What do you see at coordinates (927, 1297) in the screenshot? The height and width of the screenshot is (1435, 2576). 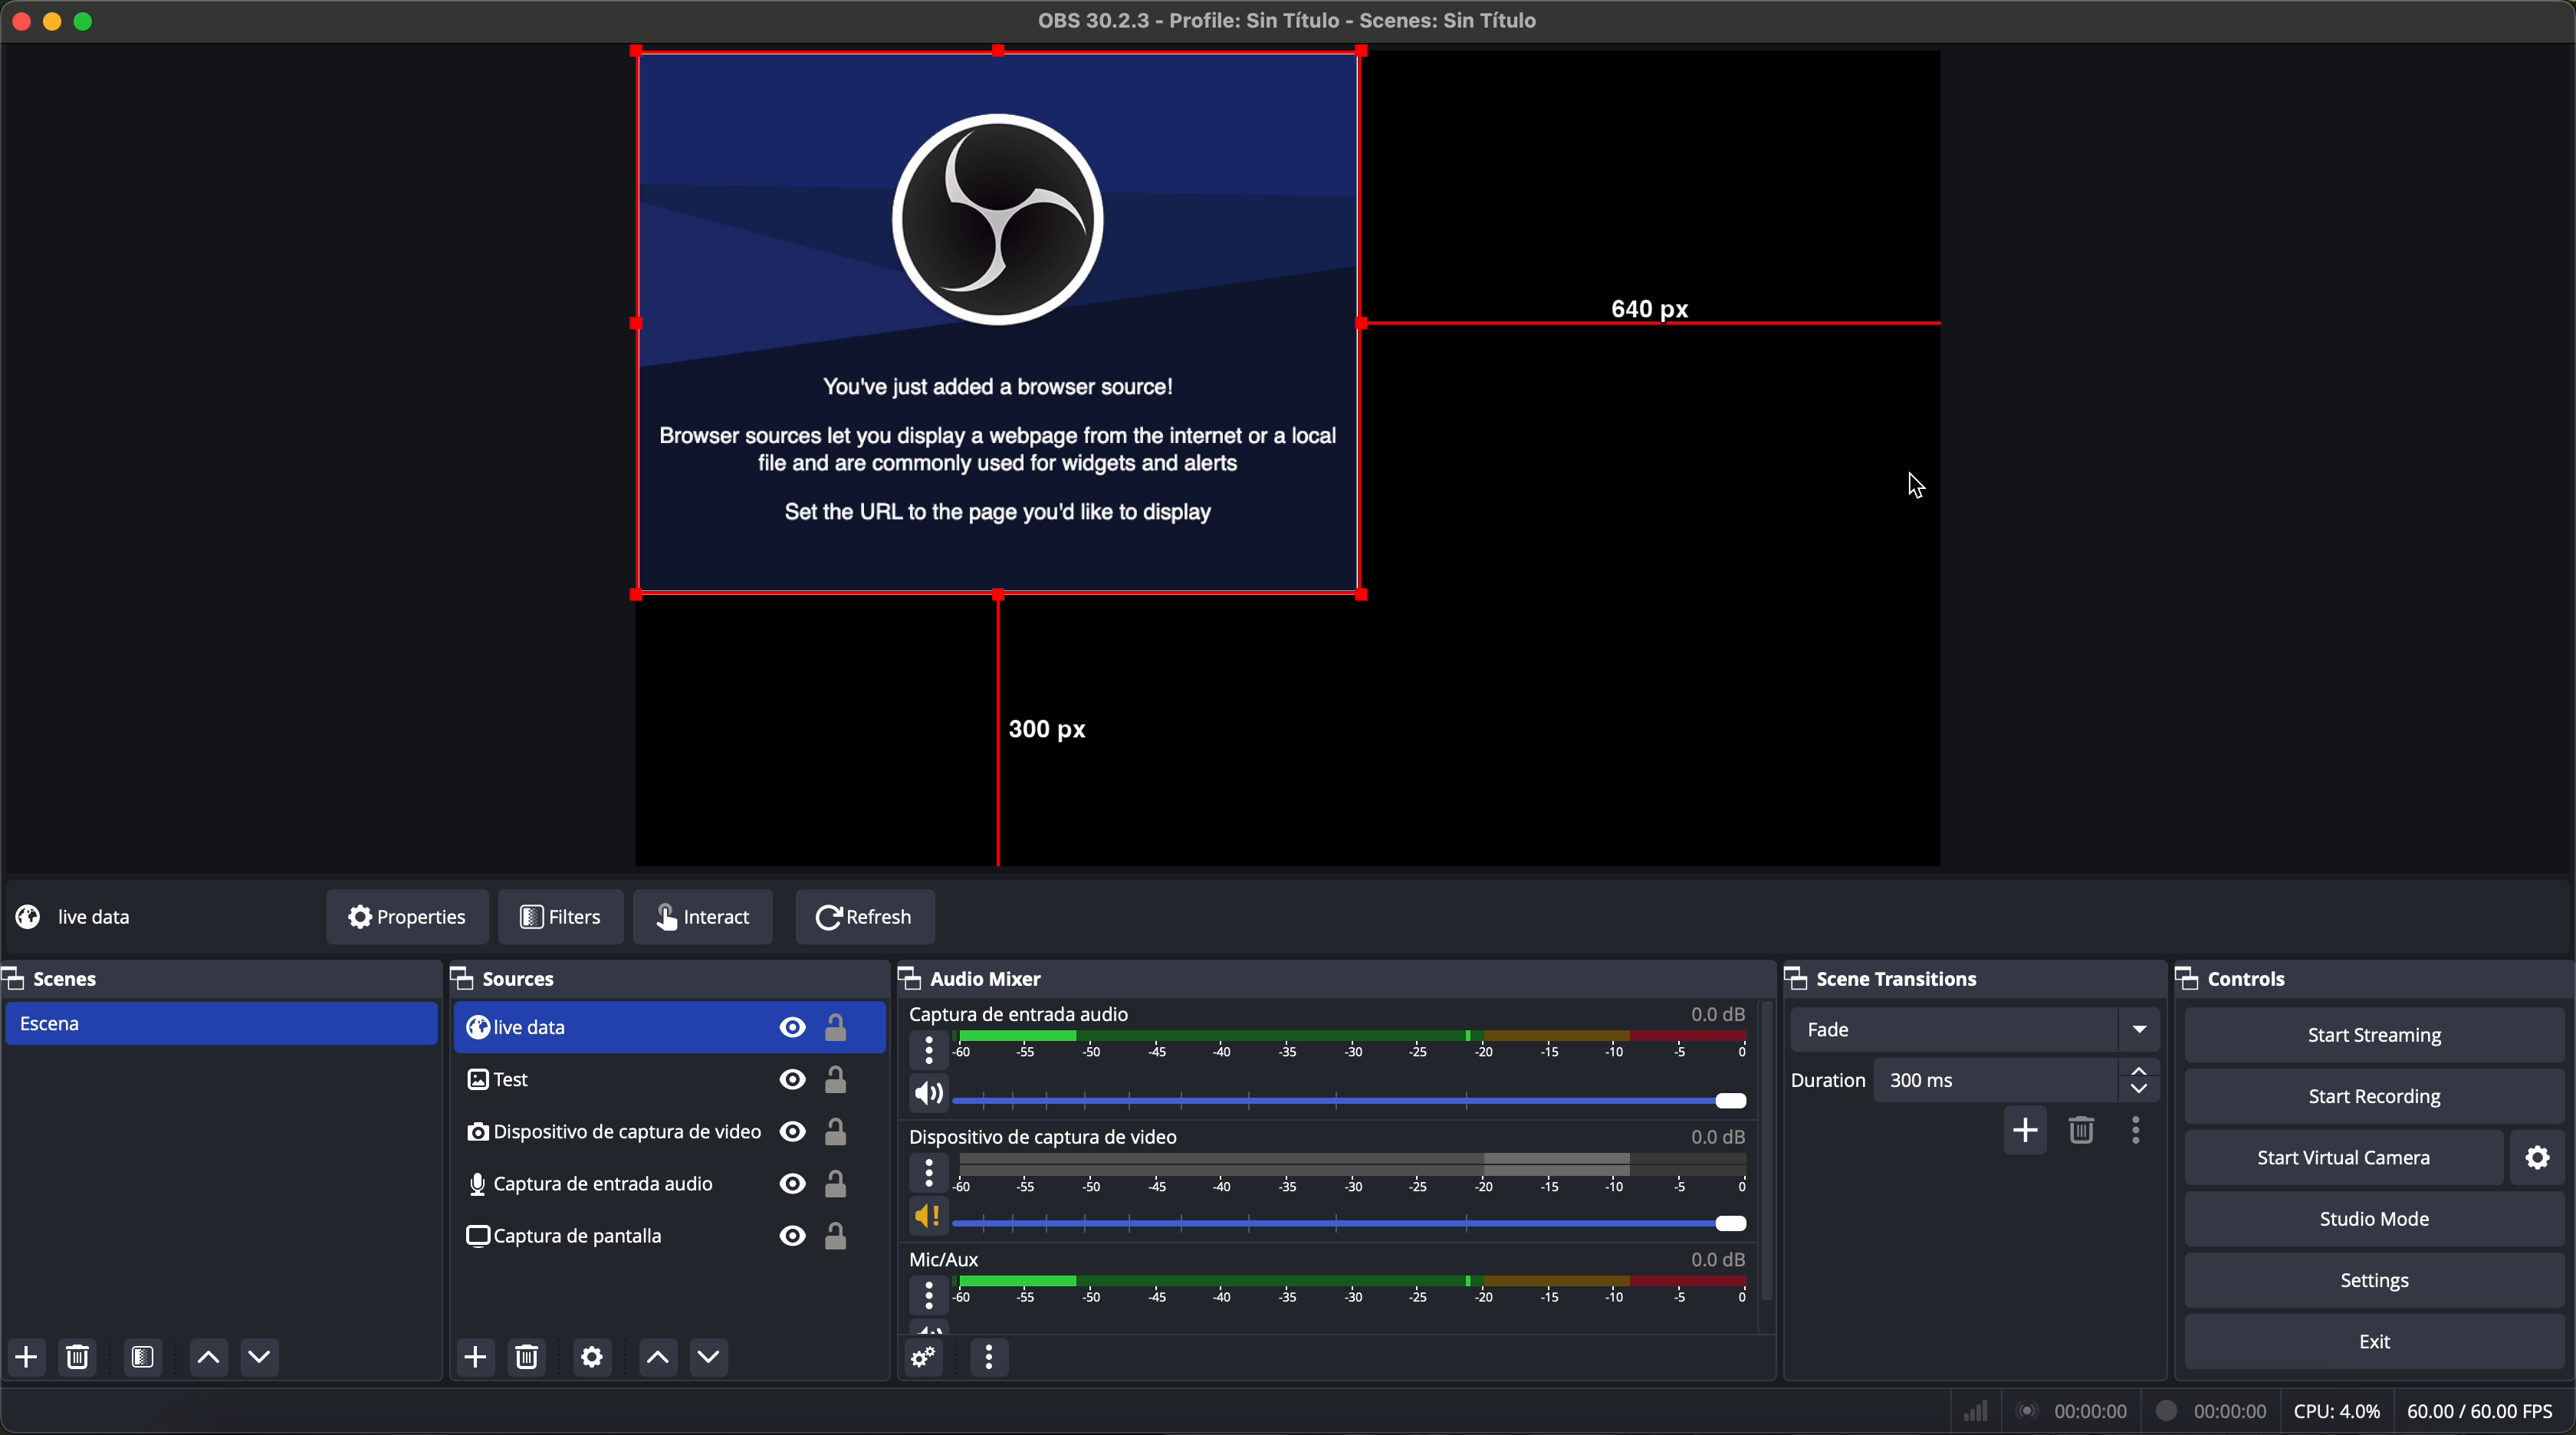 I see `more options` at bounding box center [927, 1297].